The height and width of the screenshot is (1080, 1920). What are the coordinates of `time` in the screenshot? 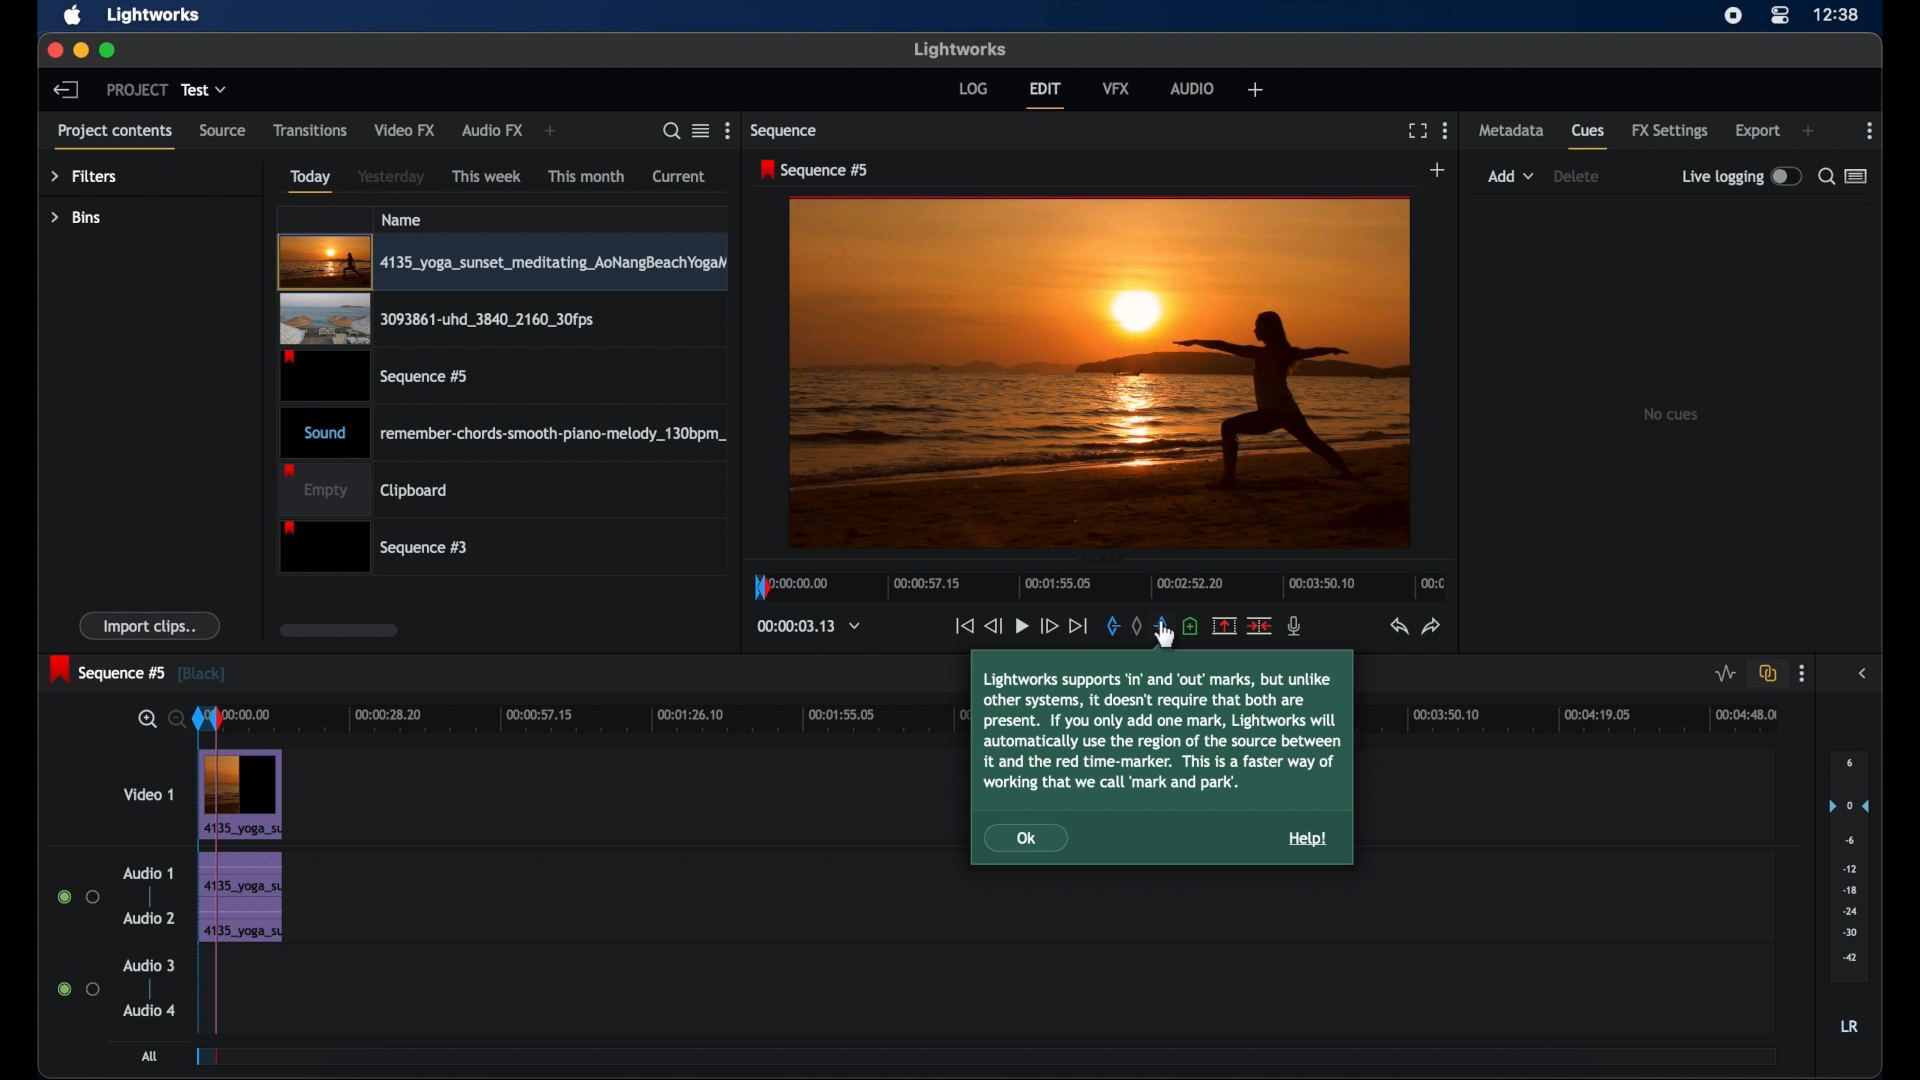 It's located at (1838, 15).